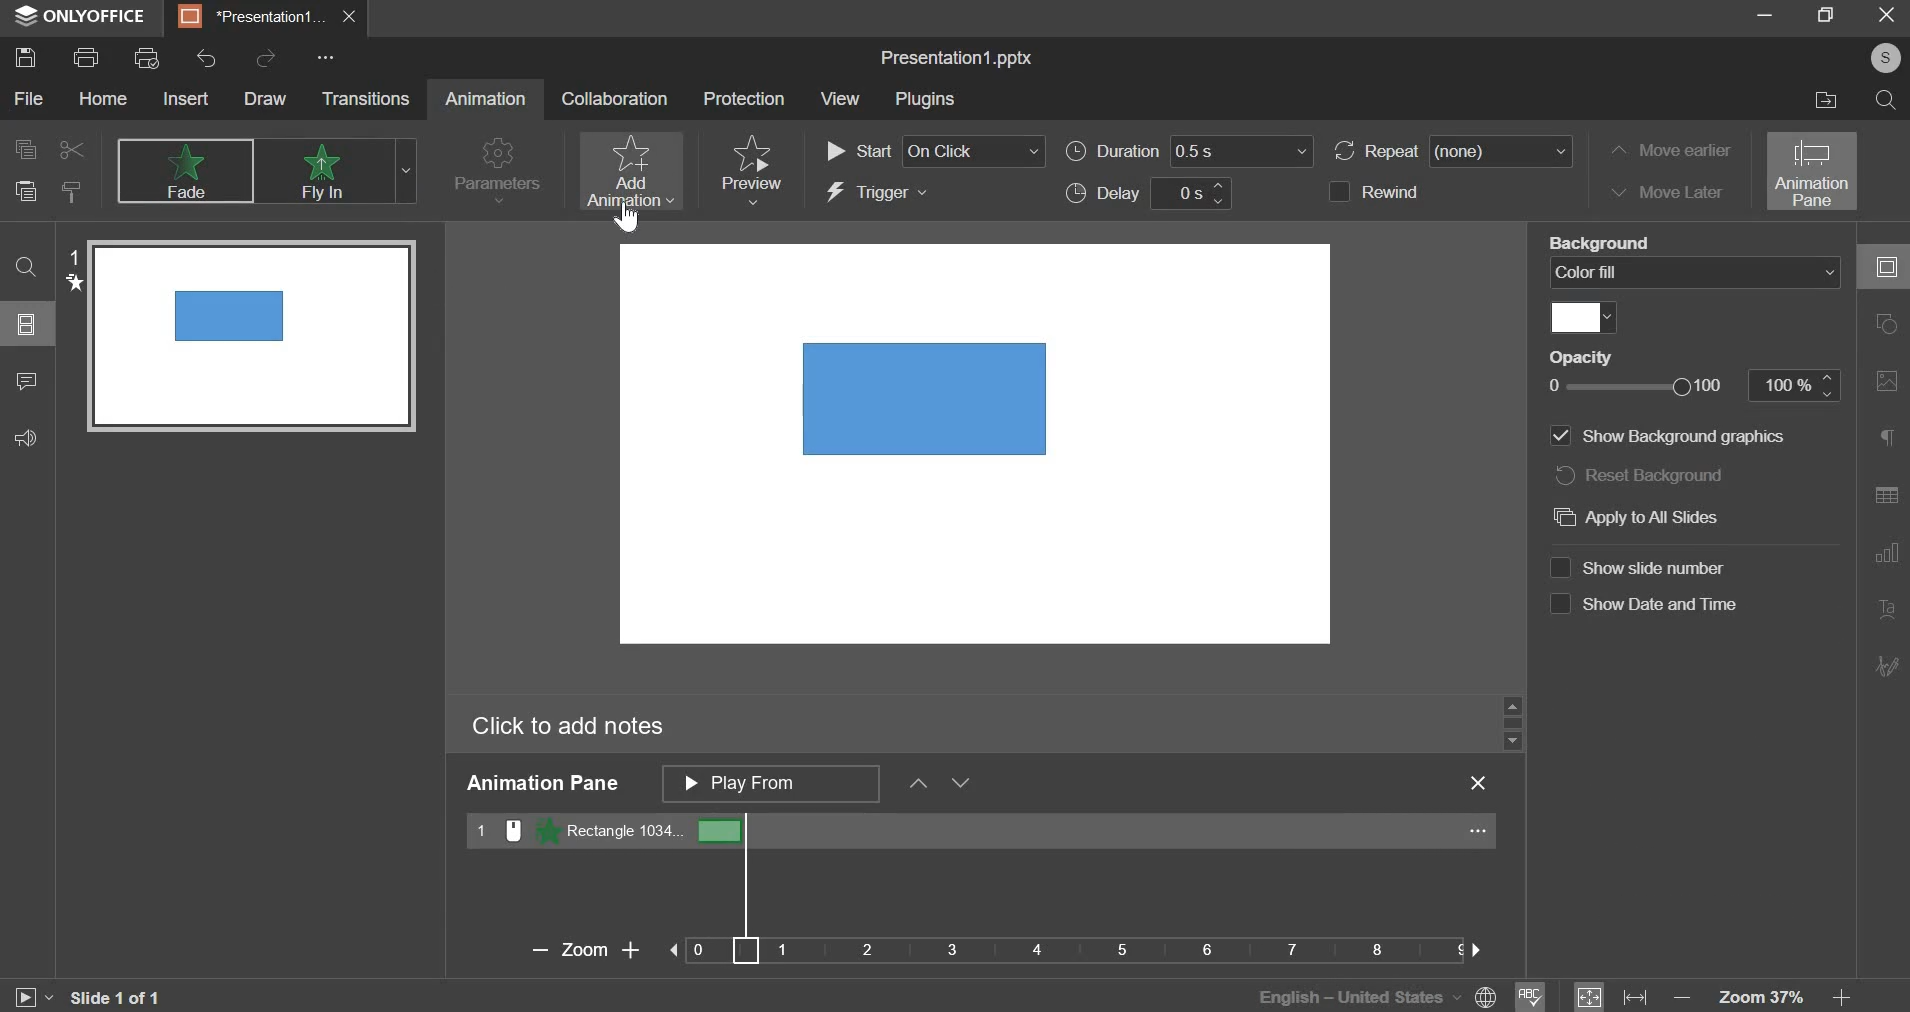 This screenshot has width=1910, height=1012. What do you see at coordinates (90, 58) in the screenshot?
I see `print` at bounding box center [90, 58].